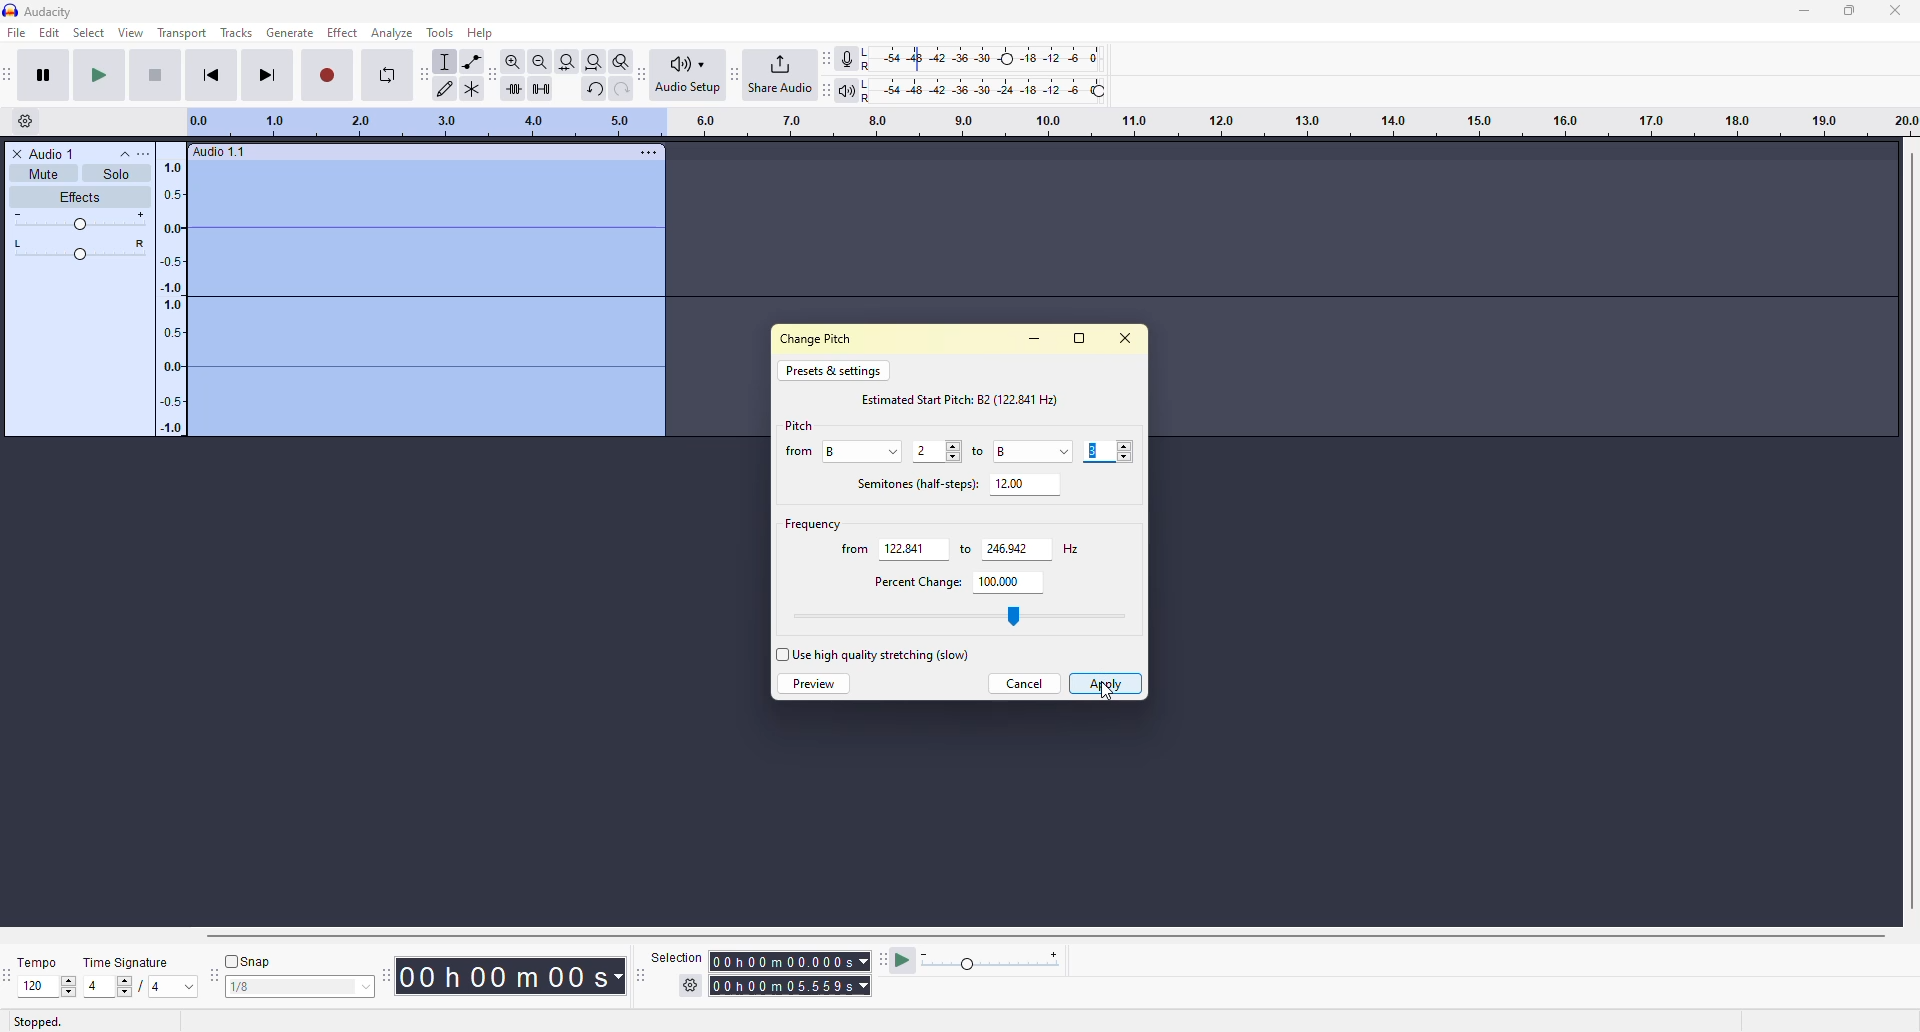 Image resolution: width=1920 pixels, height=1032 pixels. What do you see at coordinates (644, 74) in the screenshot?
I see `audio setup toolbar` at bounding box center [644, 74].